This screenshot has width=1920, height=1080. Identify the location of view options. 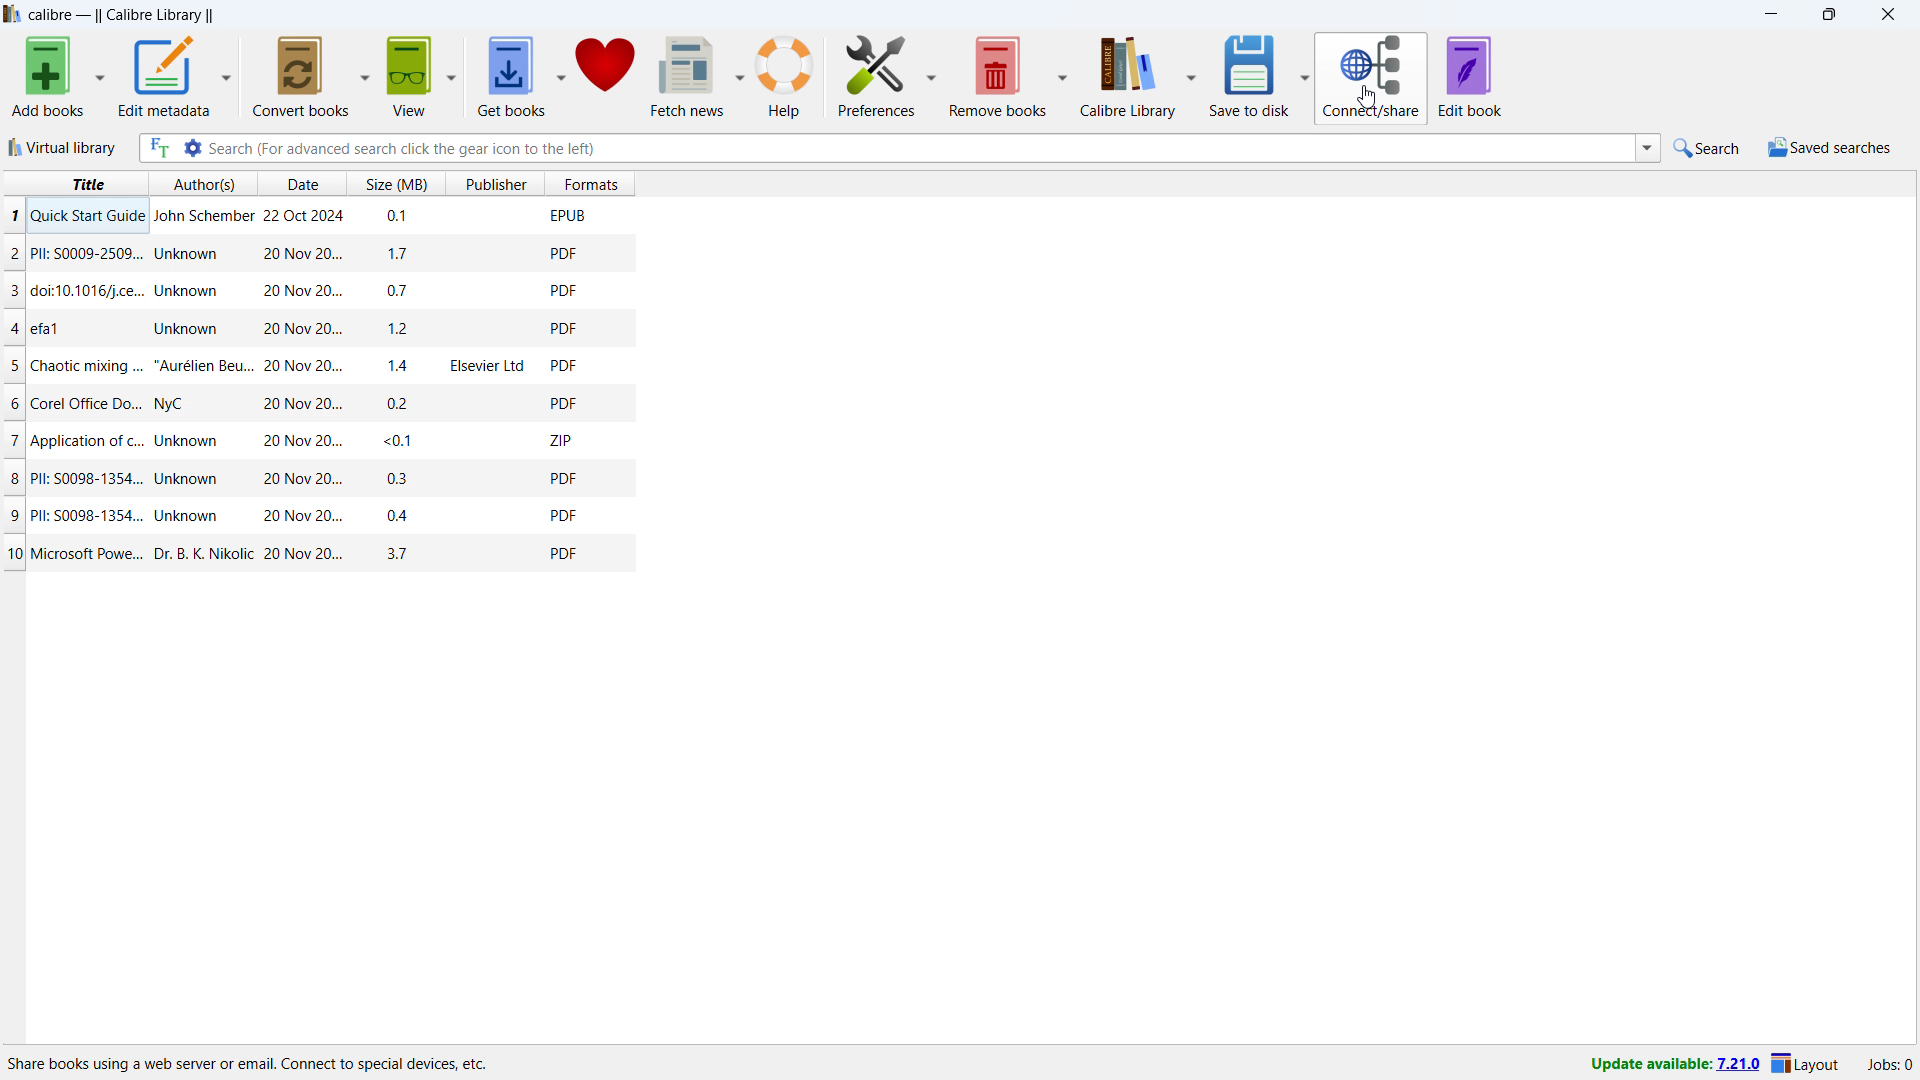
(451, 75).